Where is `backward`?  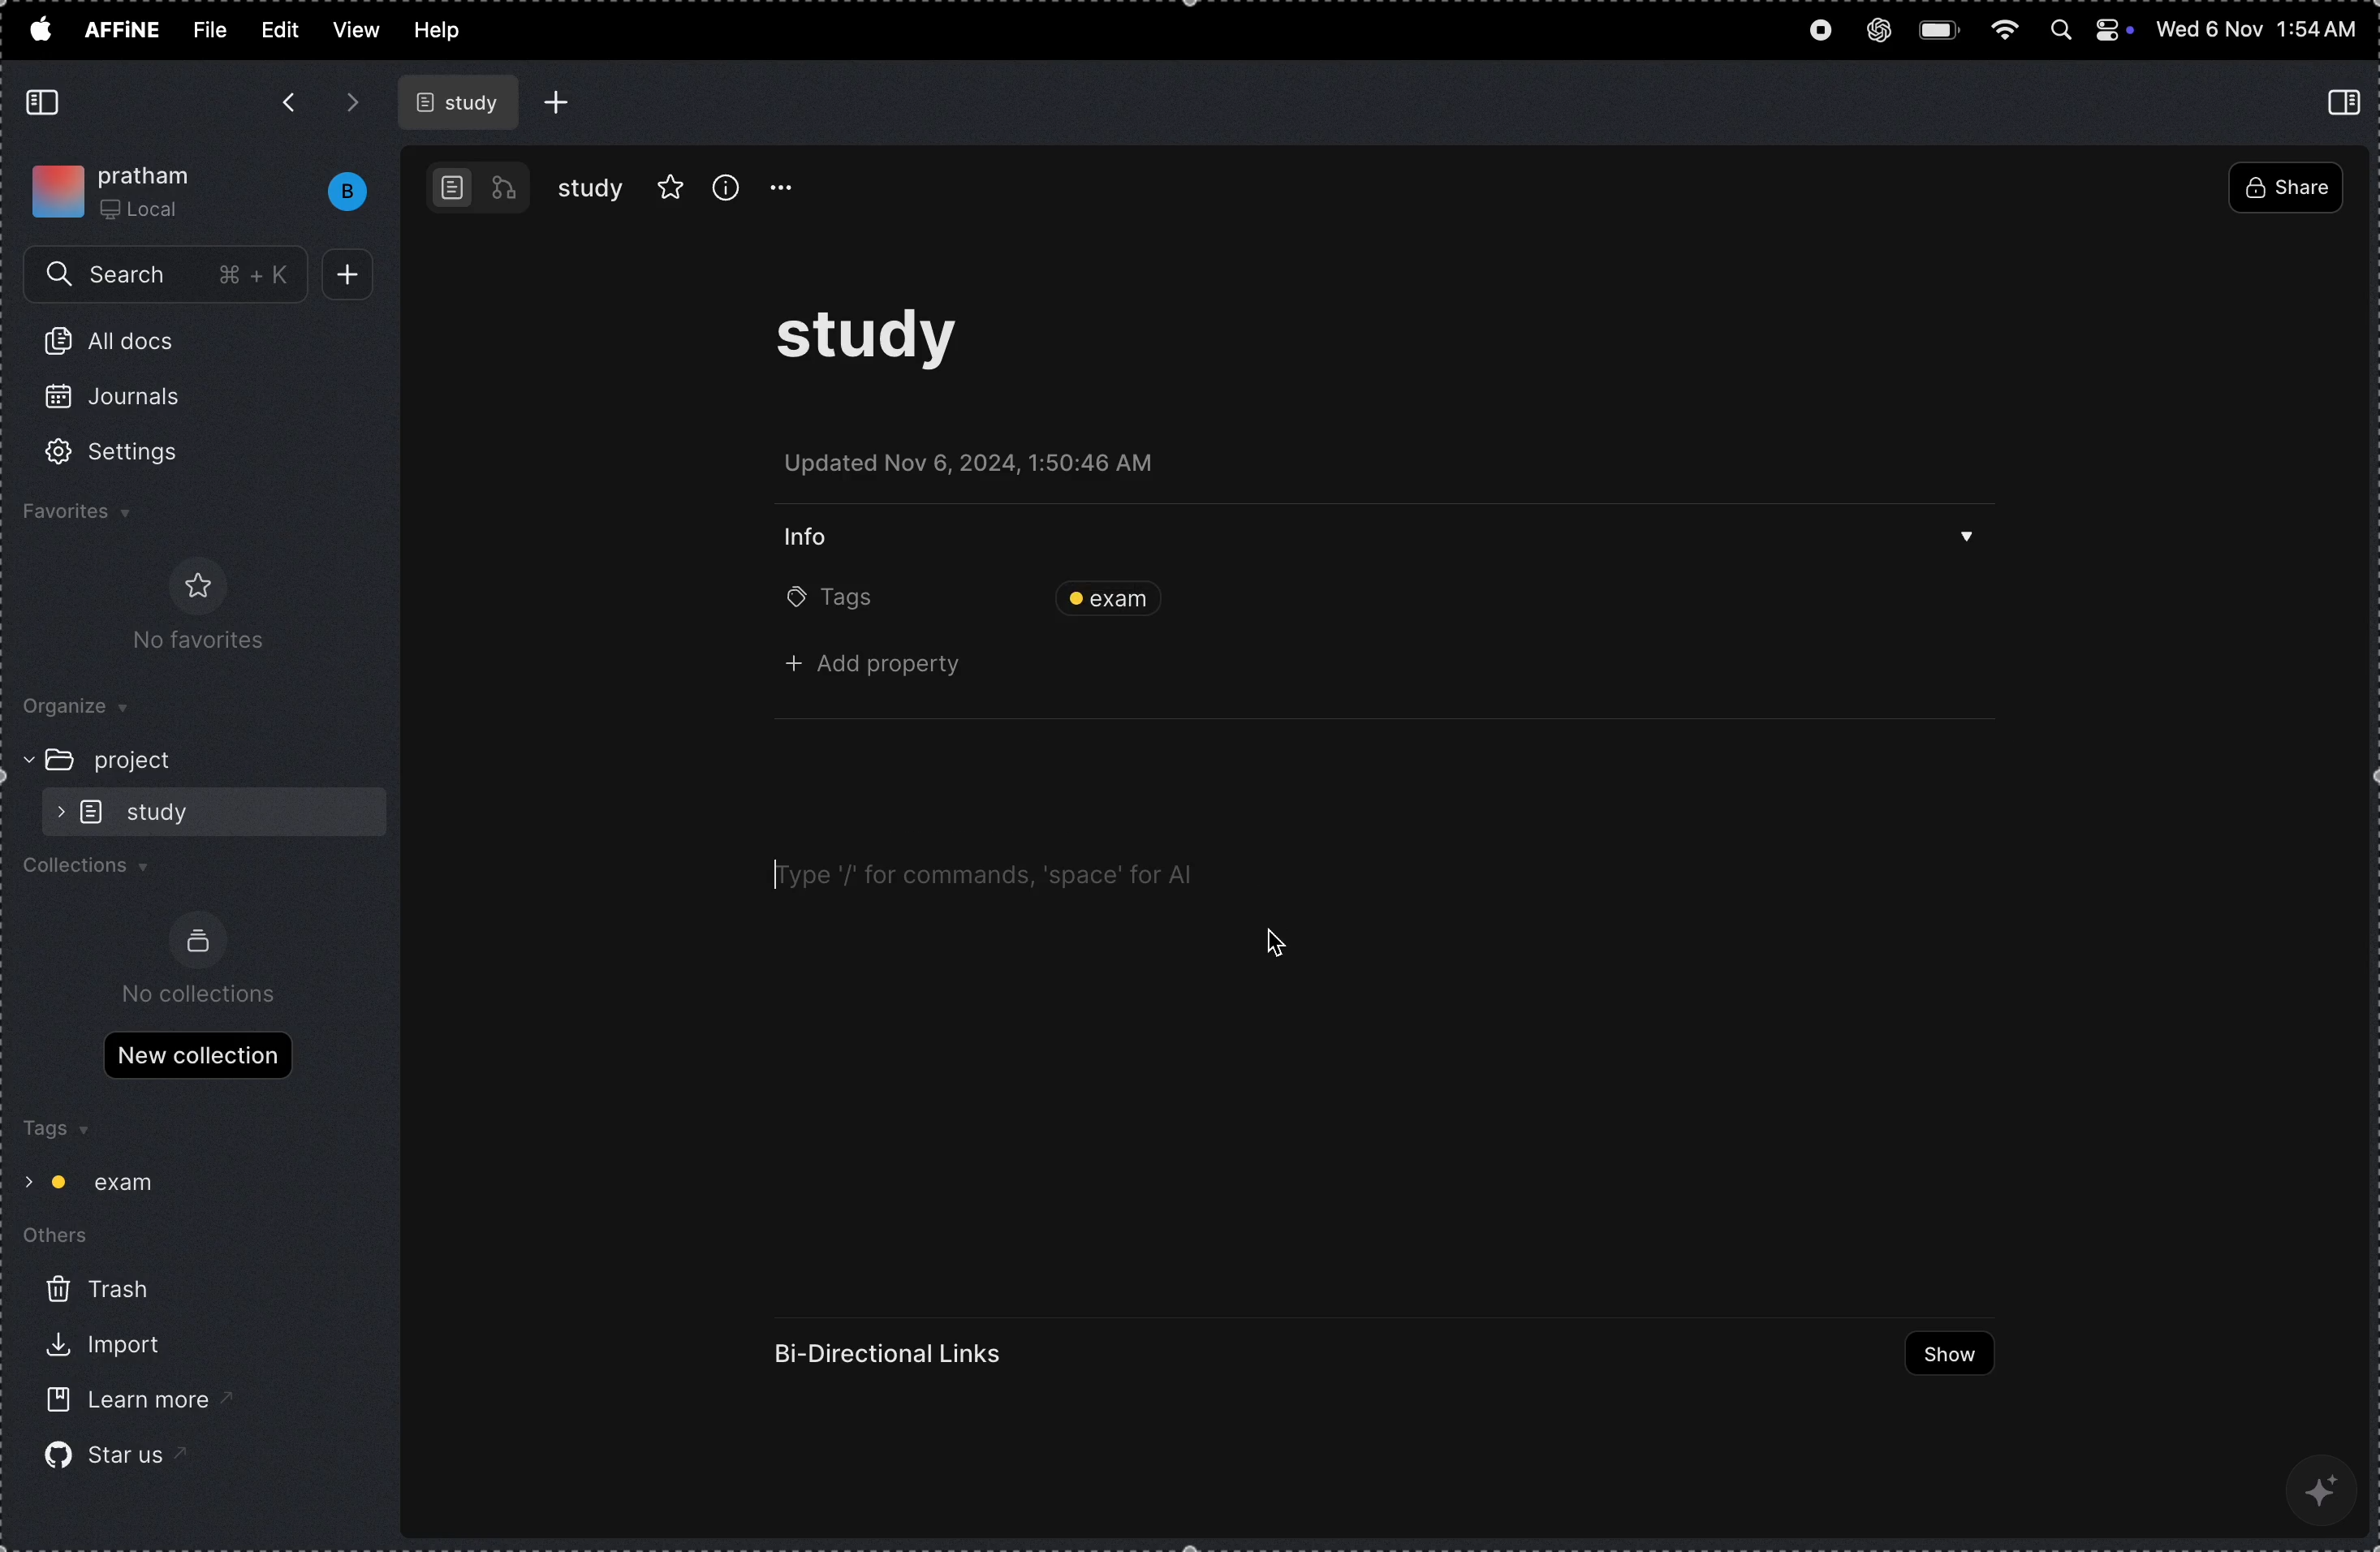
backward is located at coordinates (287, 105).